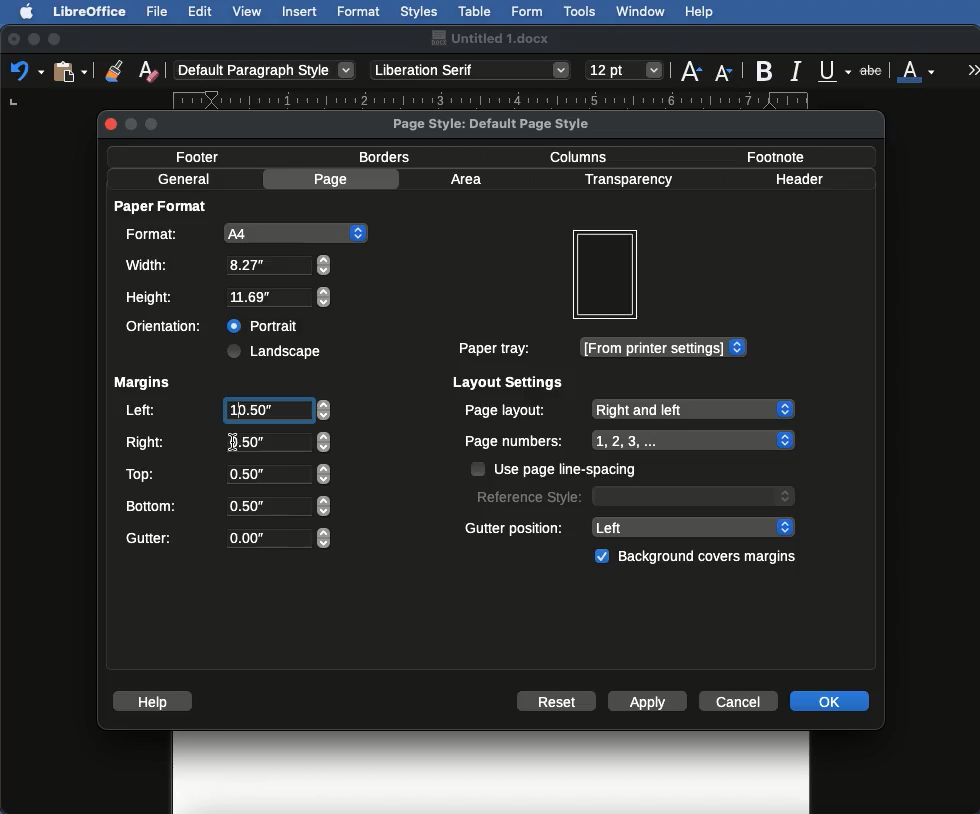 This screenshot has width=980, height=814. What do you see at coordinates (633, 495) in the screenshot?
I see `Reference style` at bounding box center [633, 495].